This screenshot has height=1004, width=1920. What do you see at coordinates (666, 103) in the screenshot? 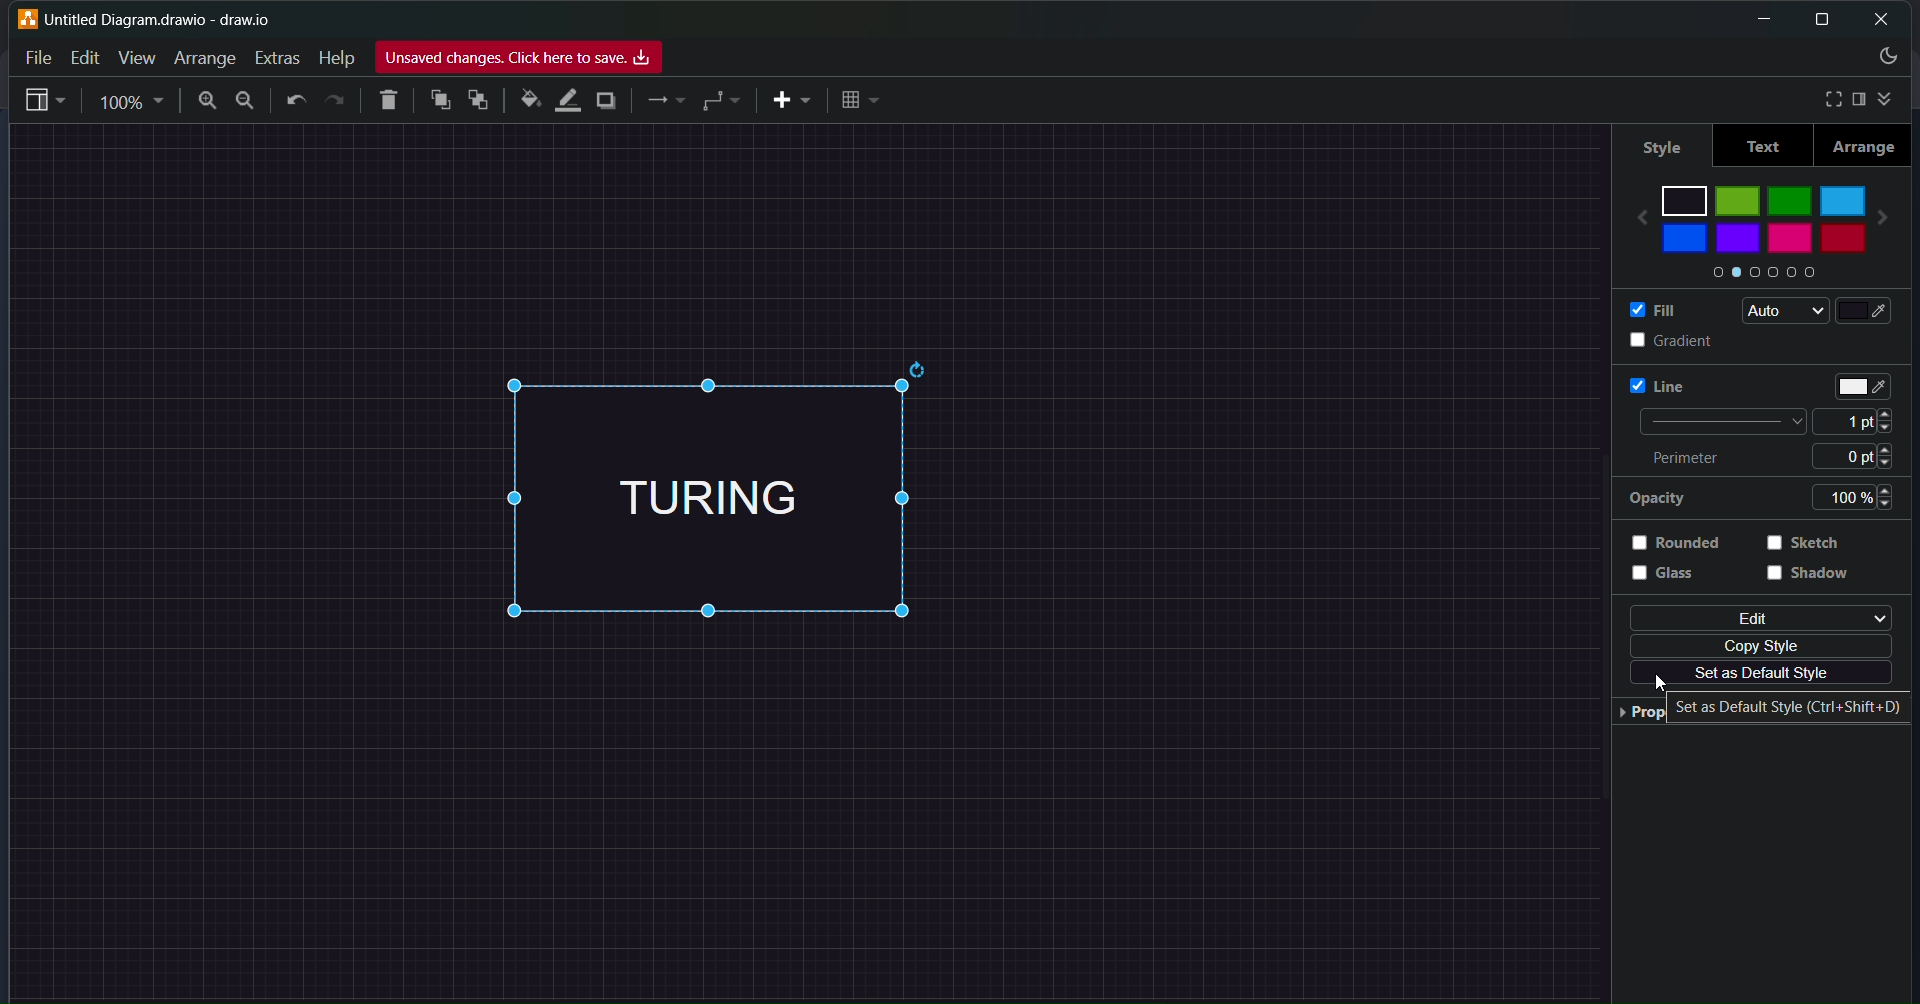
I see `lines` at bounding box center [666, 103].